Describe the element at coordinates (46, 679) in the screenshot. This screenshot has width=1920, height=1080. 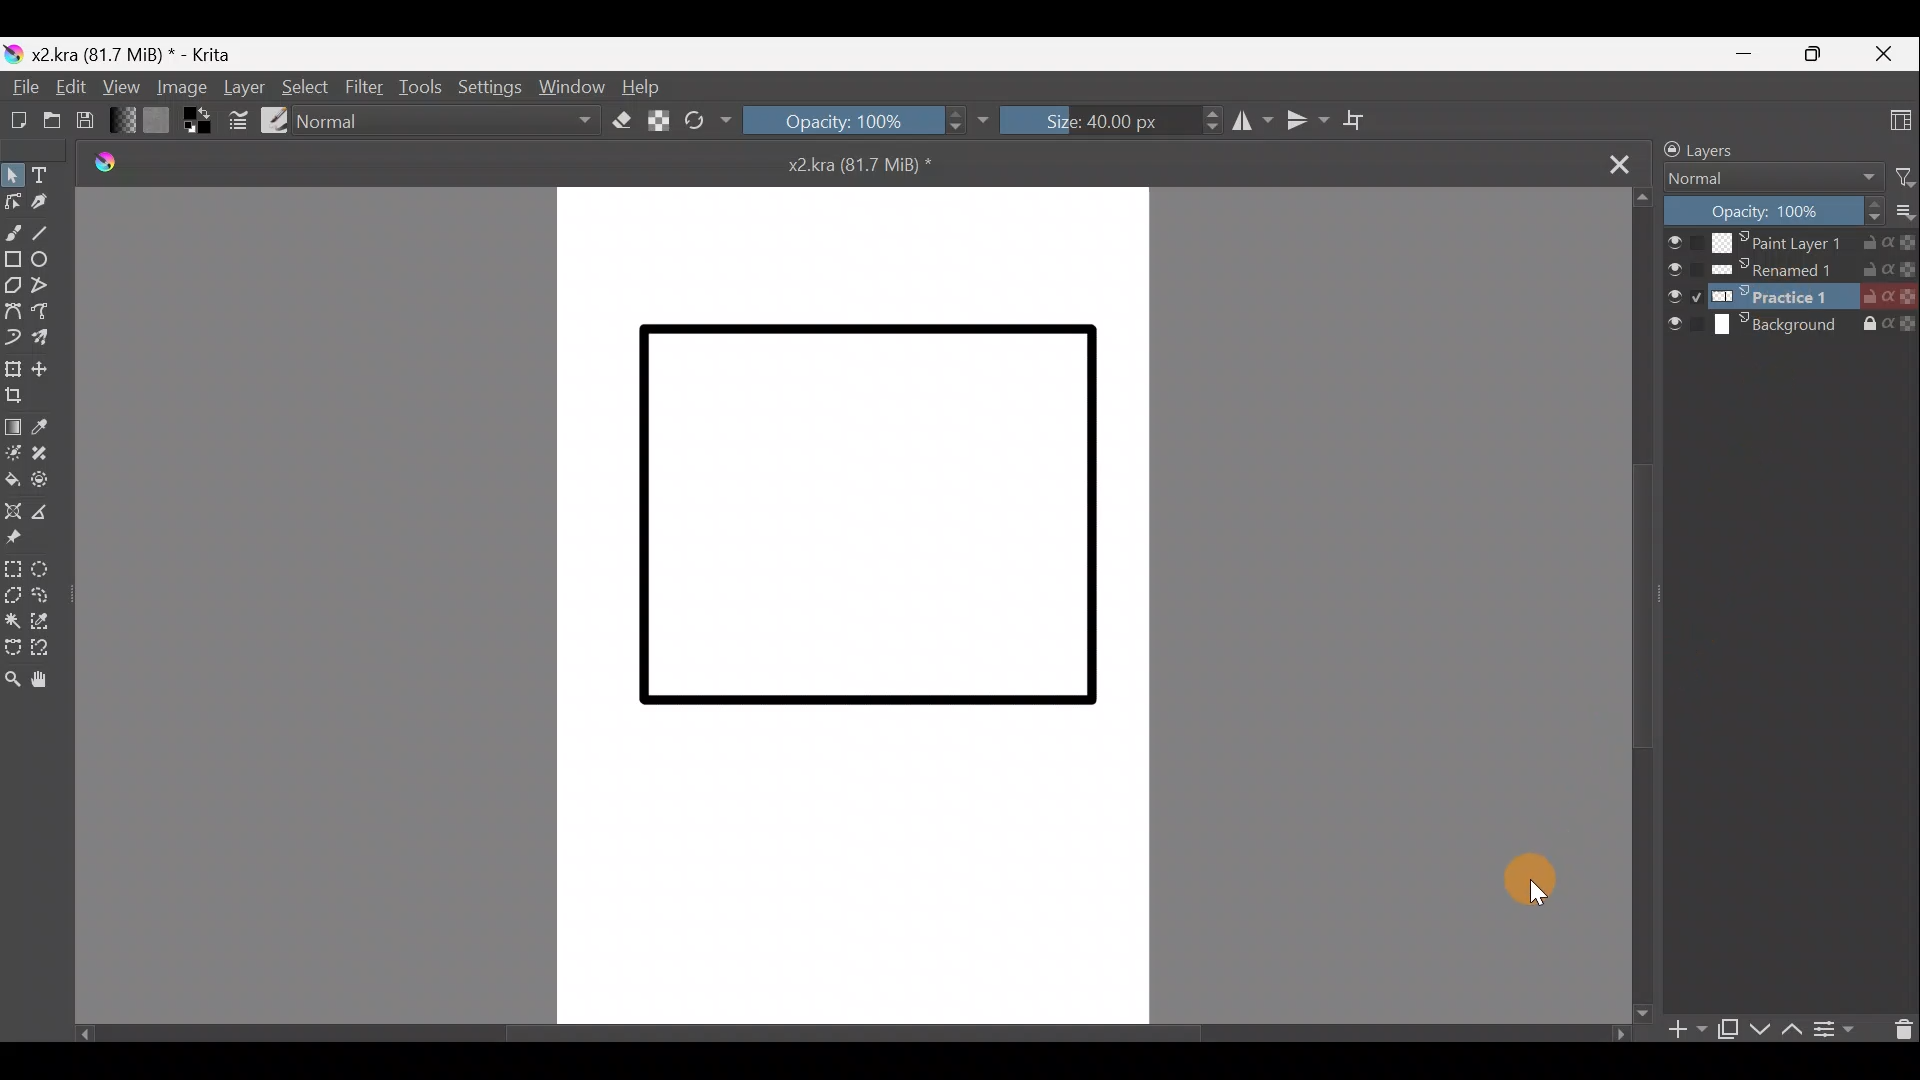
I see `Pan tool` at that location.